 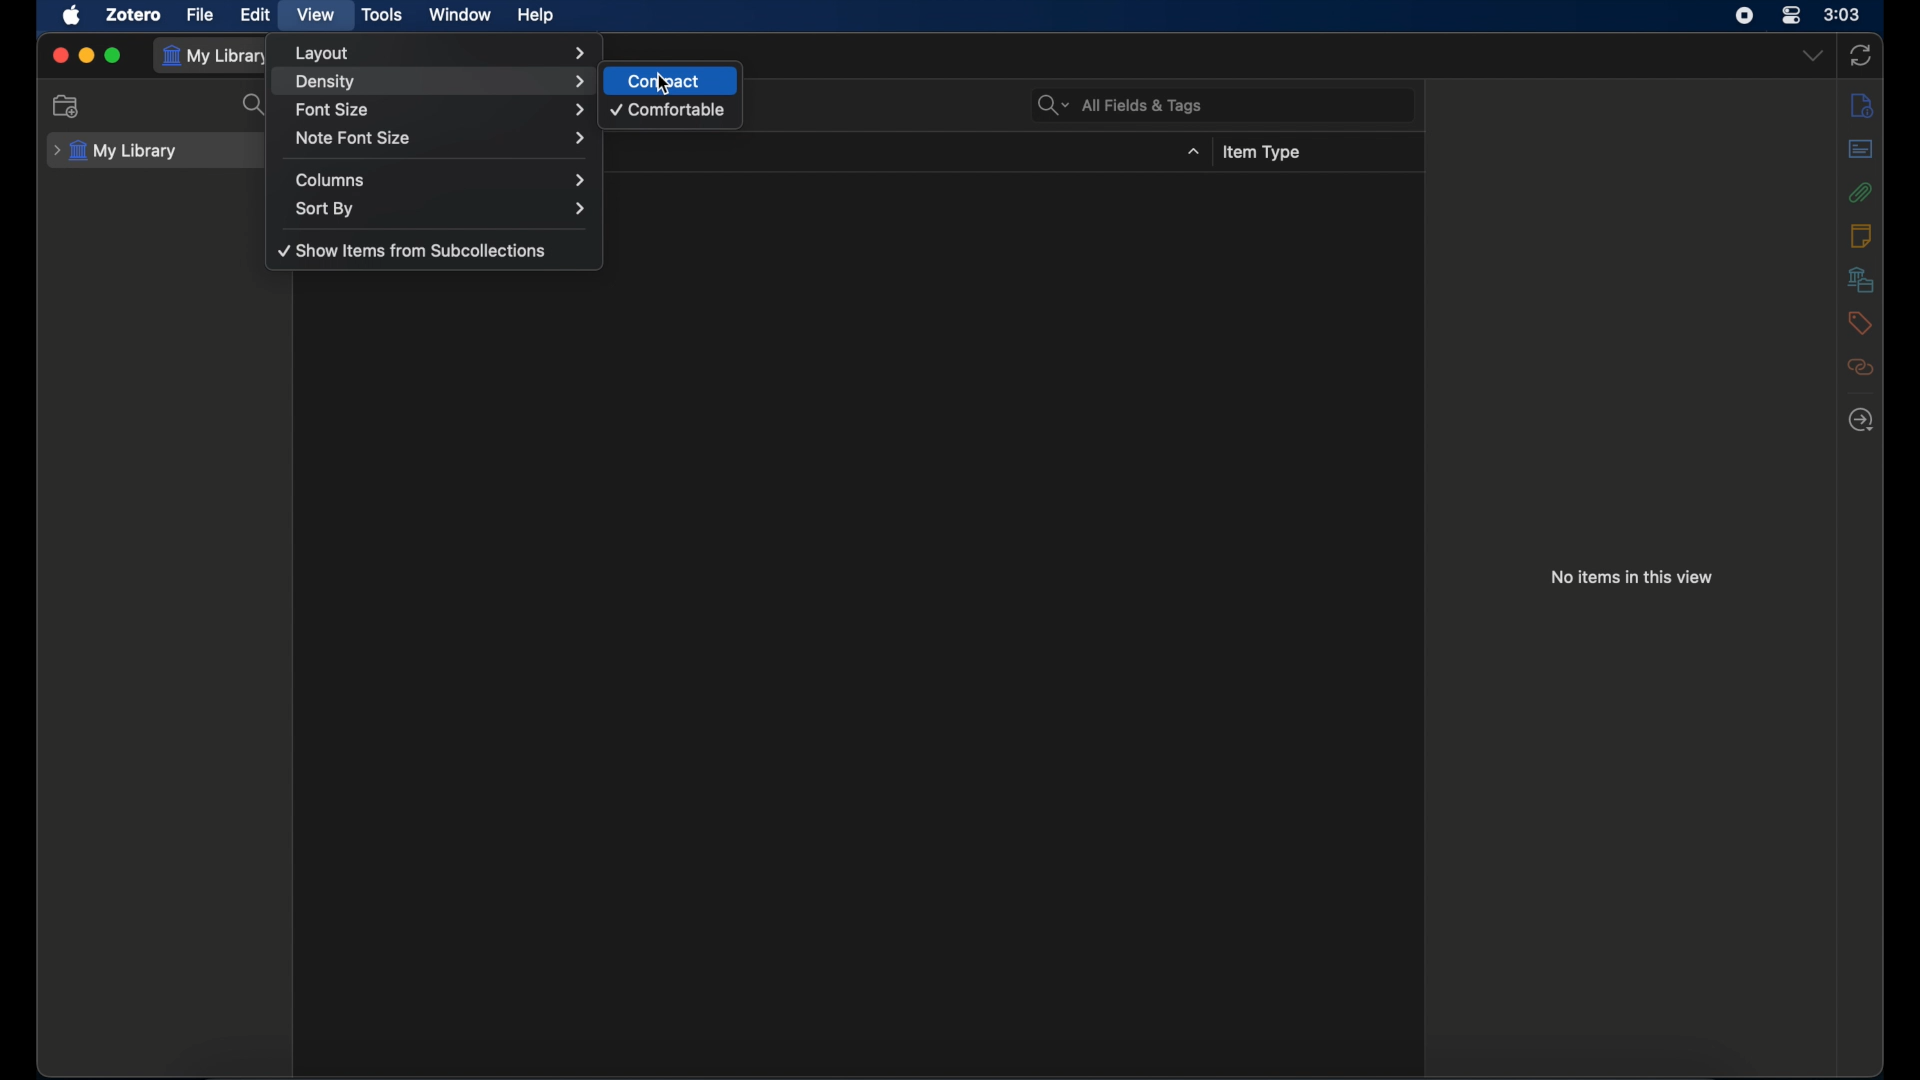 I want to click on item type, so click(x=1264, y=154).